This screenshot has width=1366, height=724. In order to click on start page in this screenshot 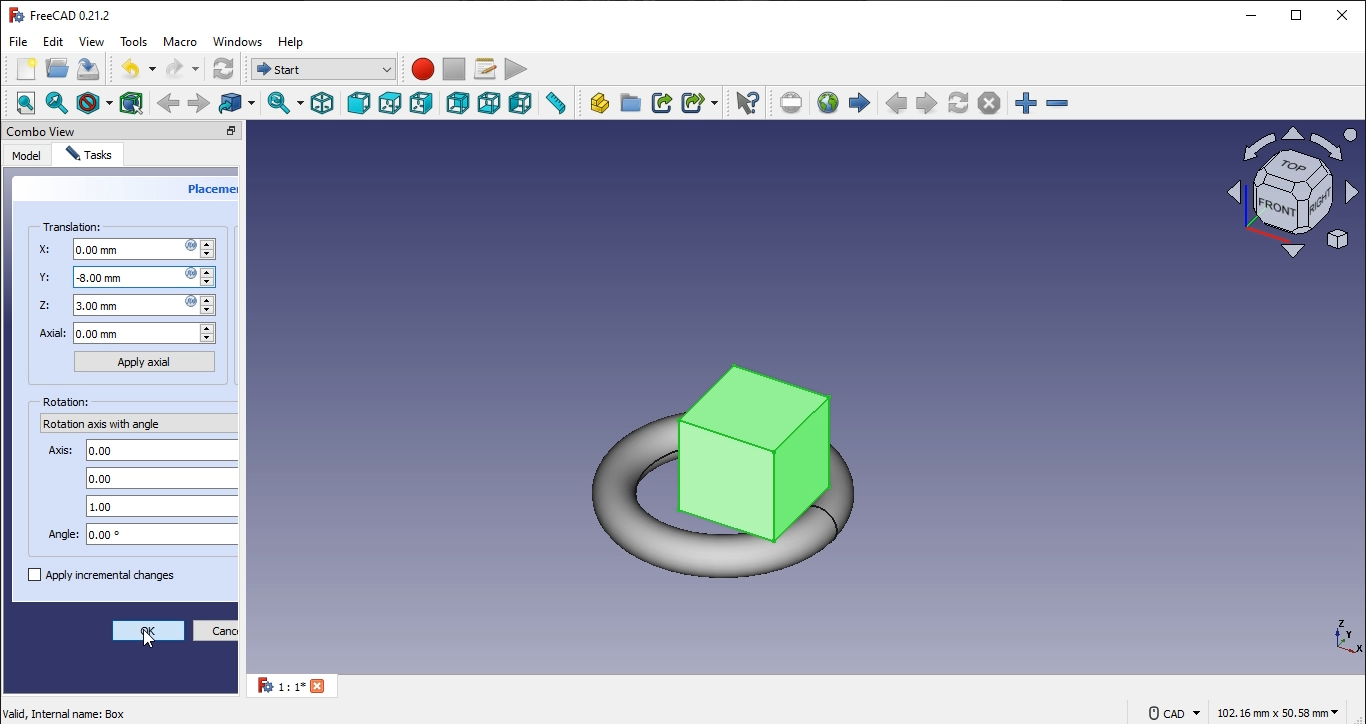, I will do `click(860, 102)`.